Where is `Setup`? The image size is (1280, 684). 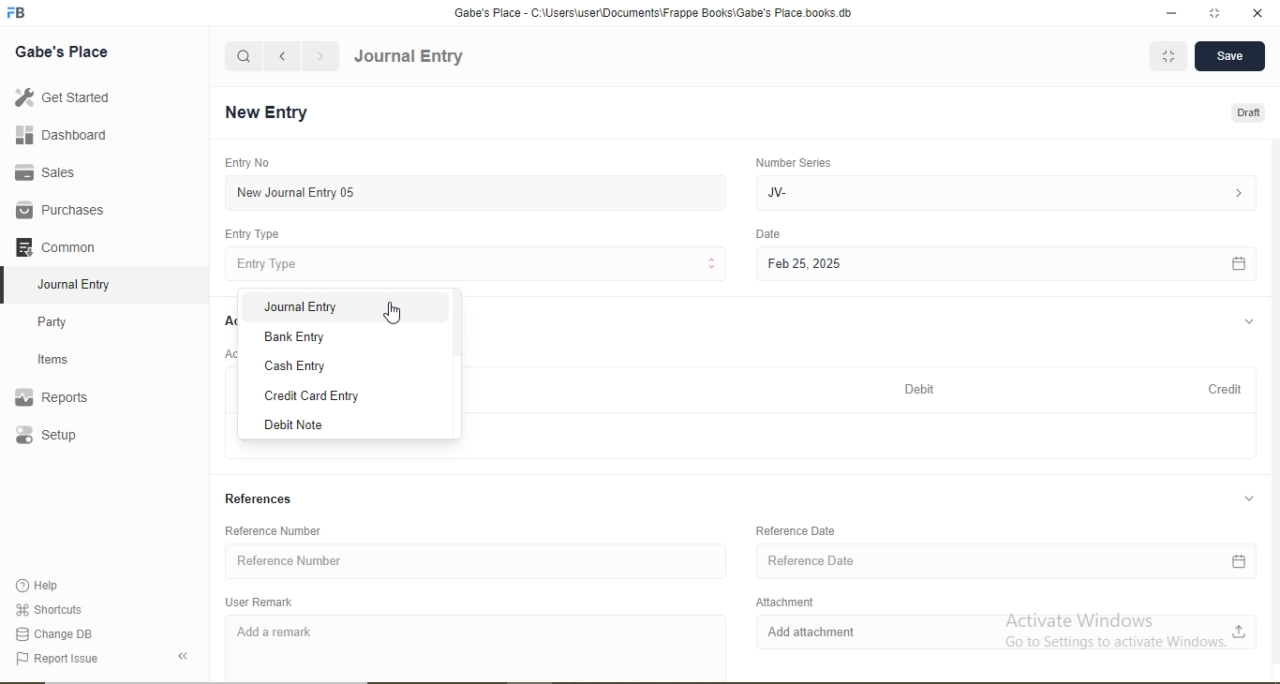
Setup is located at coordinates (75, 437).